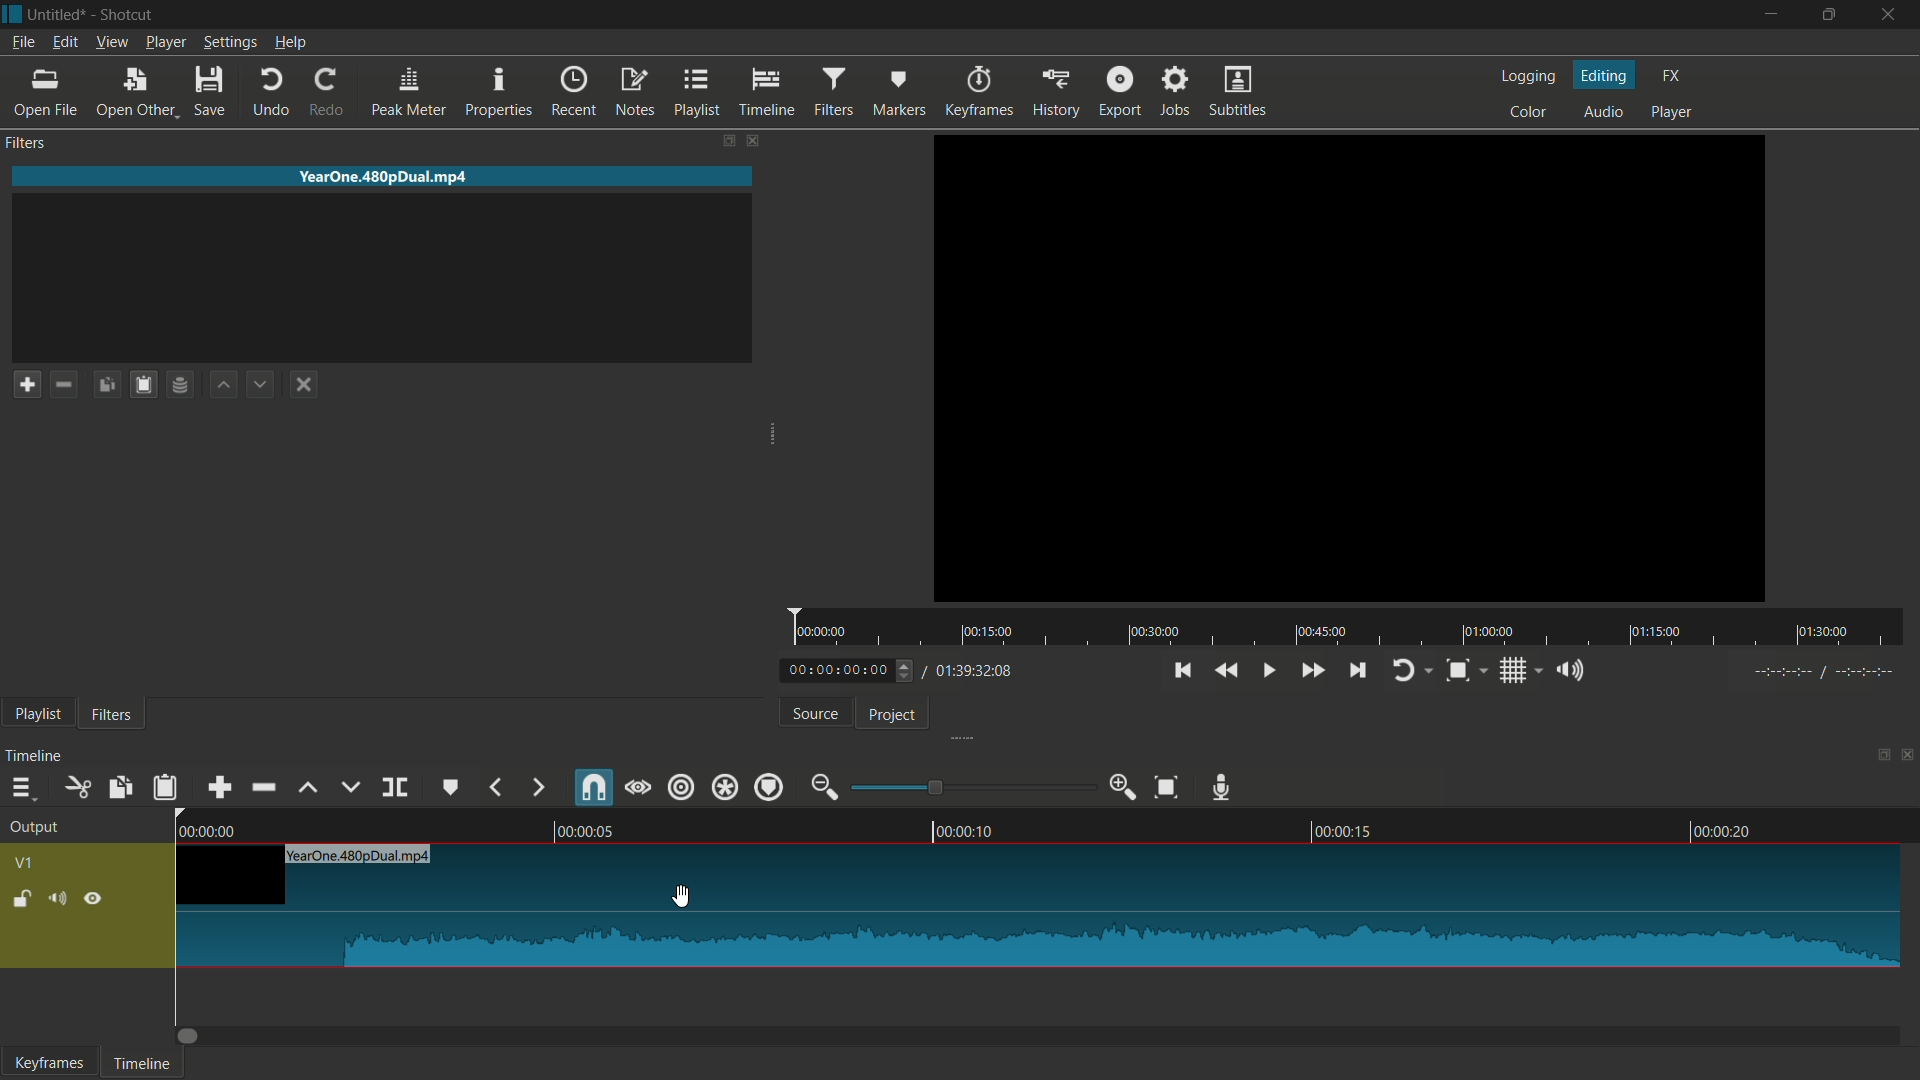  Describe the element at coordinates (1265, 670) in the screenshot. I see `toggle play or pause` at that location.